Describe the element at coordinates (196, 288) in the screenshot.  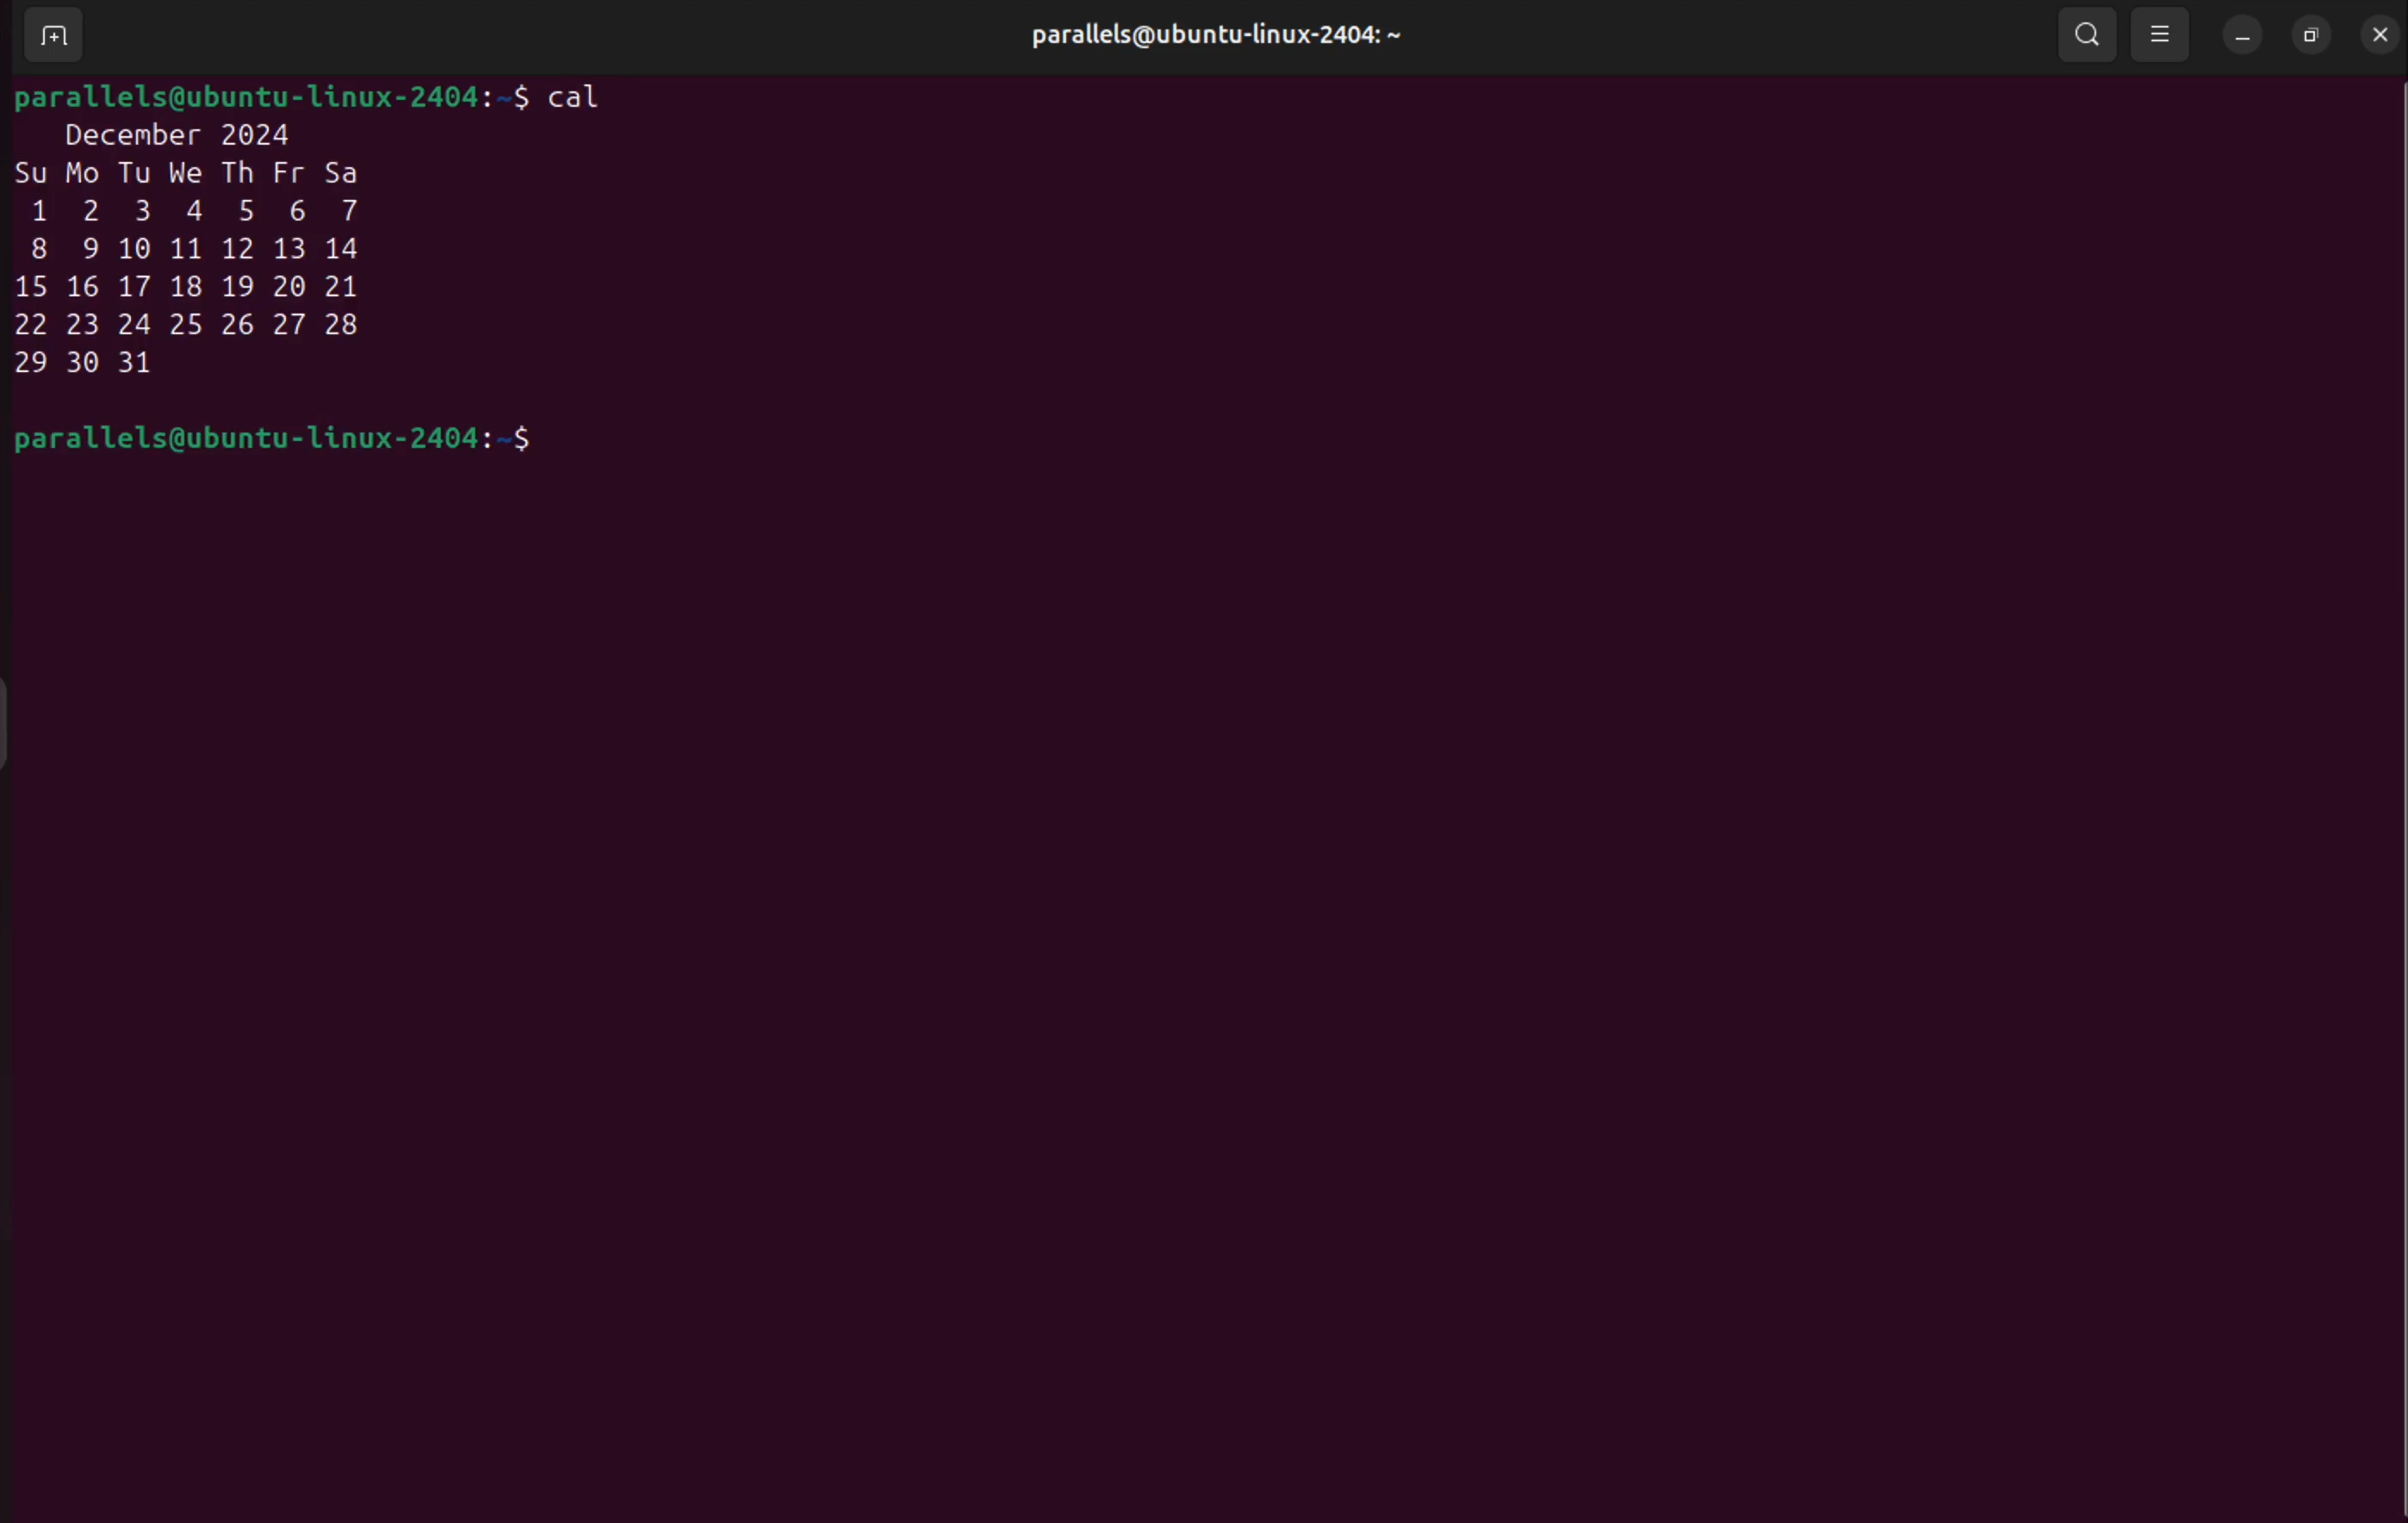
I see `dates` at that location.